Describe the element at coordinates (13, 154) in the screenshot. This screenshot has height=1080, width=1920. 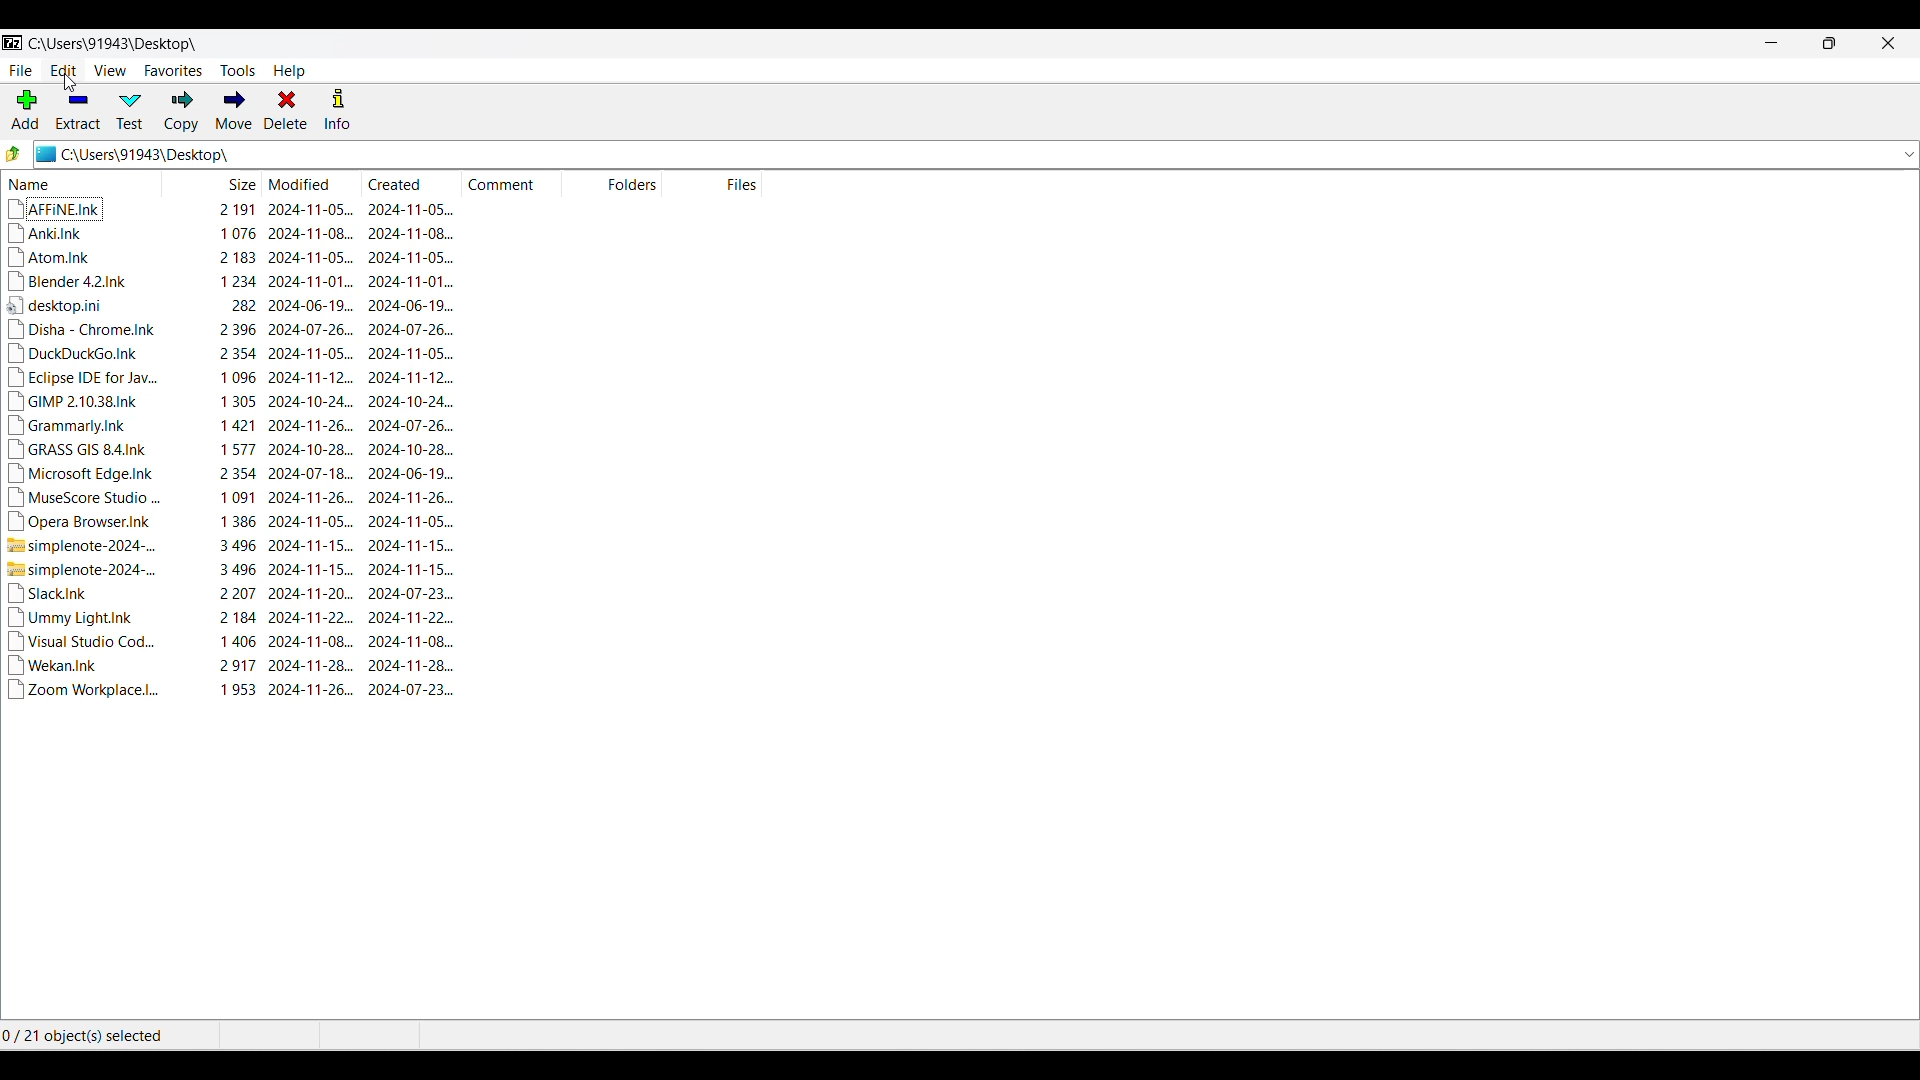
I see `Go to previous folder` at that location.